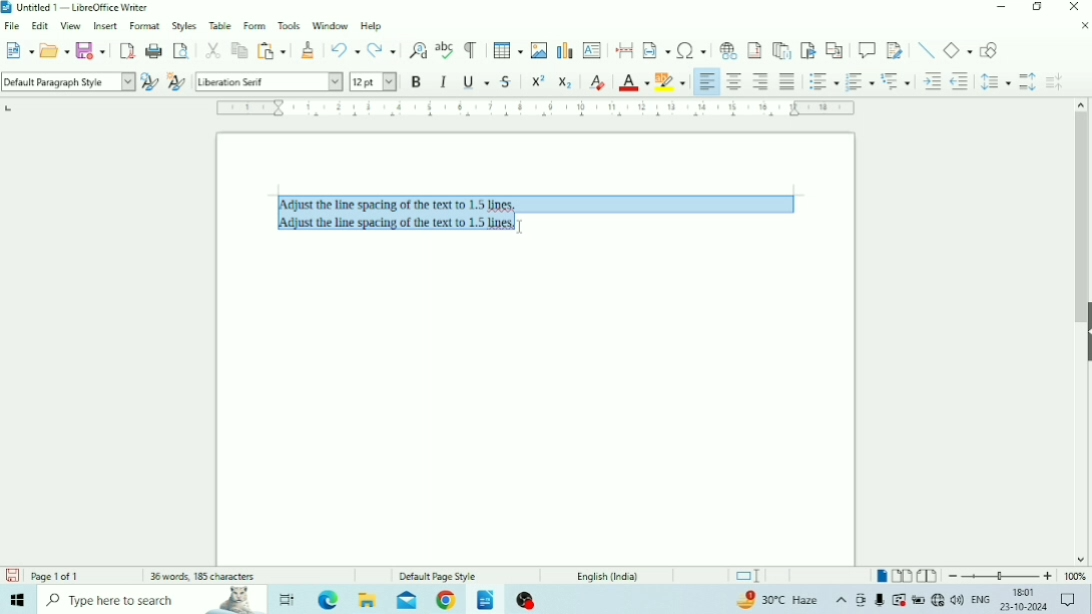 Image resolution: width=1092 pixels, height=614 pixels. What do you see at coordinates (734, 81) in the screenshot?
I see `Align Center` at bounding box center [734, 81].